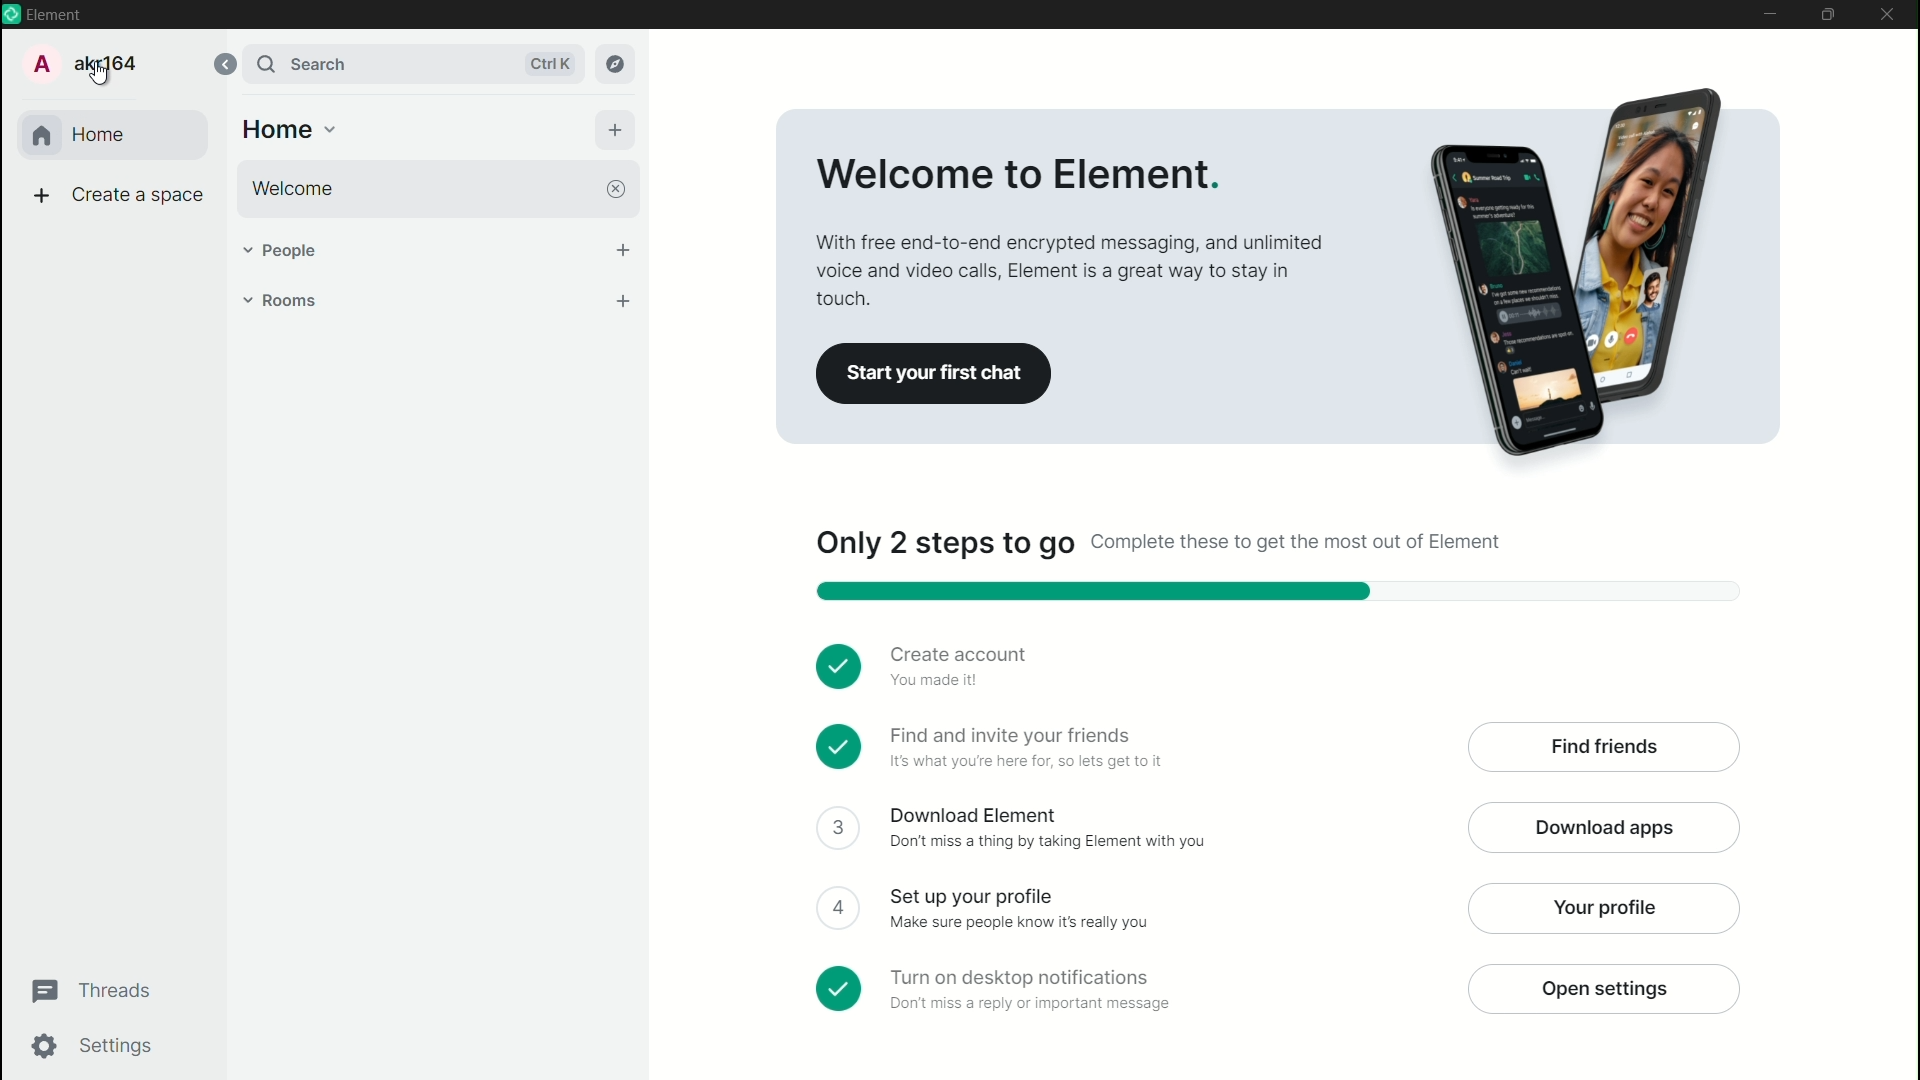 This screenshot has height=1080, width=1920. I want to click on rooms, so click(418, 301).